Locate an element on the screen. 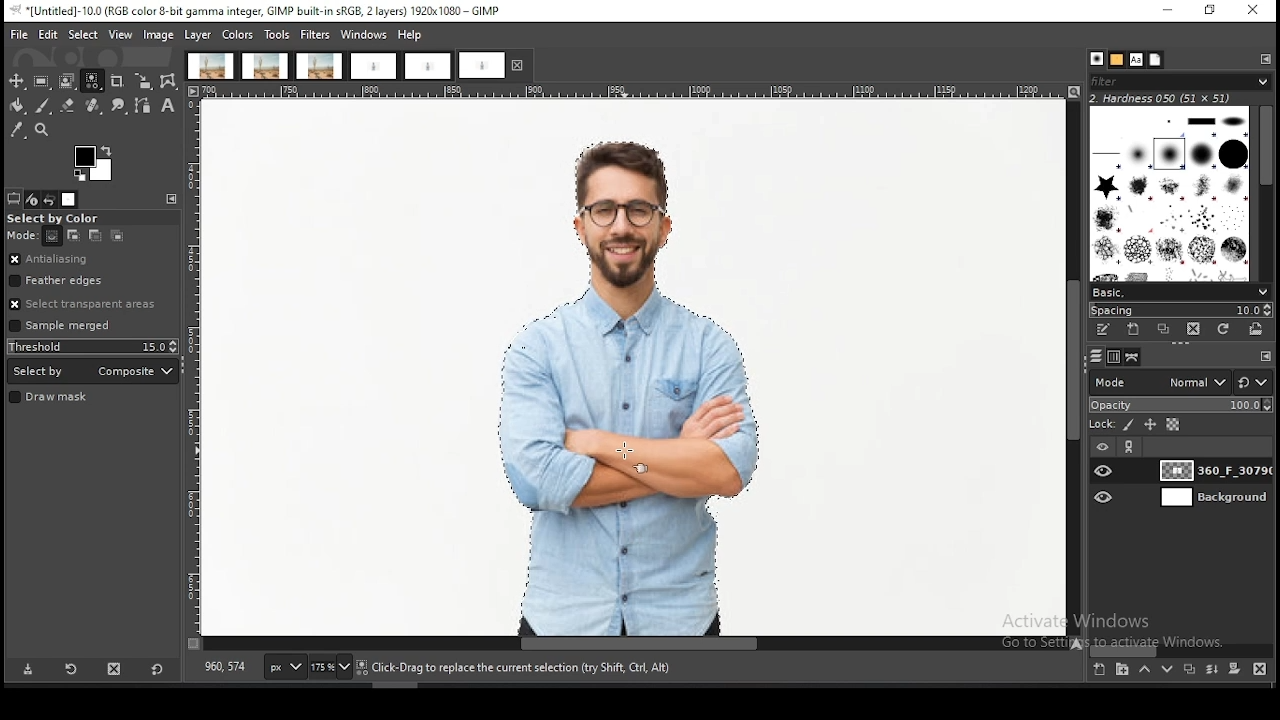  device status is located at coordinates (32, 200).